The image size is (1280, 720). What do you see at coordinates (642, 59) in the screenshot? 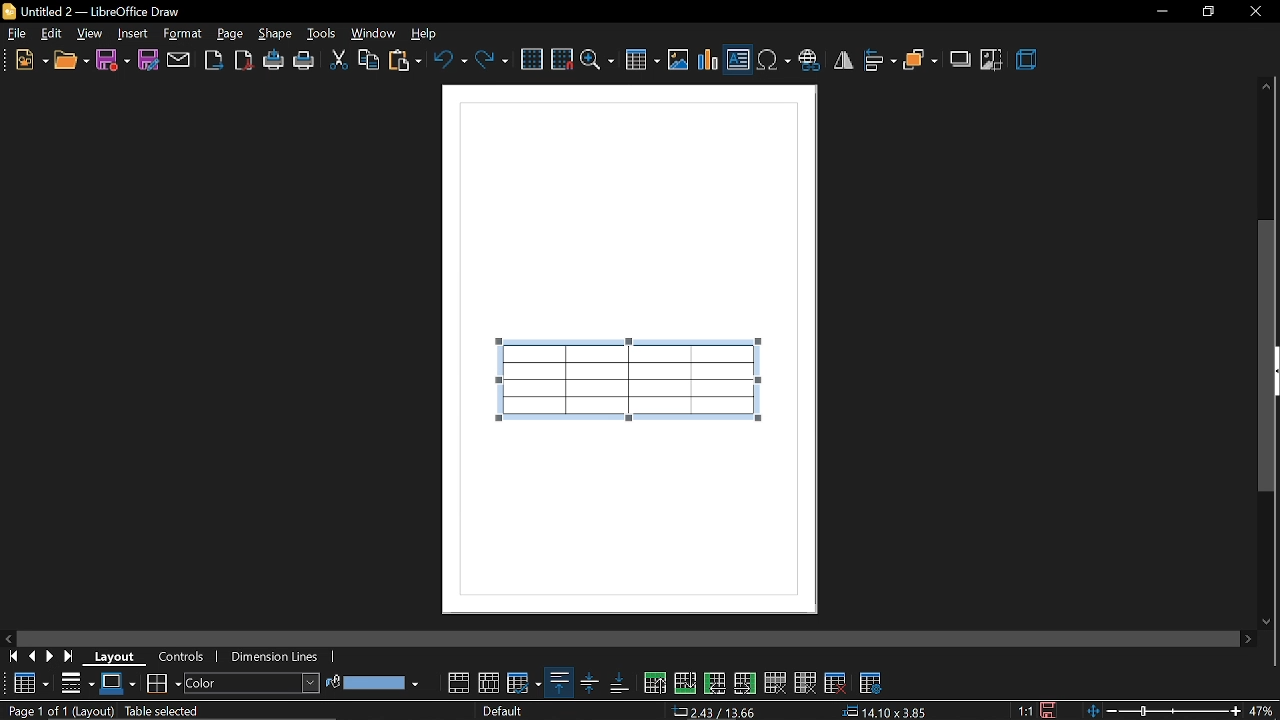
I see `insert table` at bounding box center [642, 59].